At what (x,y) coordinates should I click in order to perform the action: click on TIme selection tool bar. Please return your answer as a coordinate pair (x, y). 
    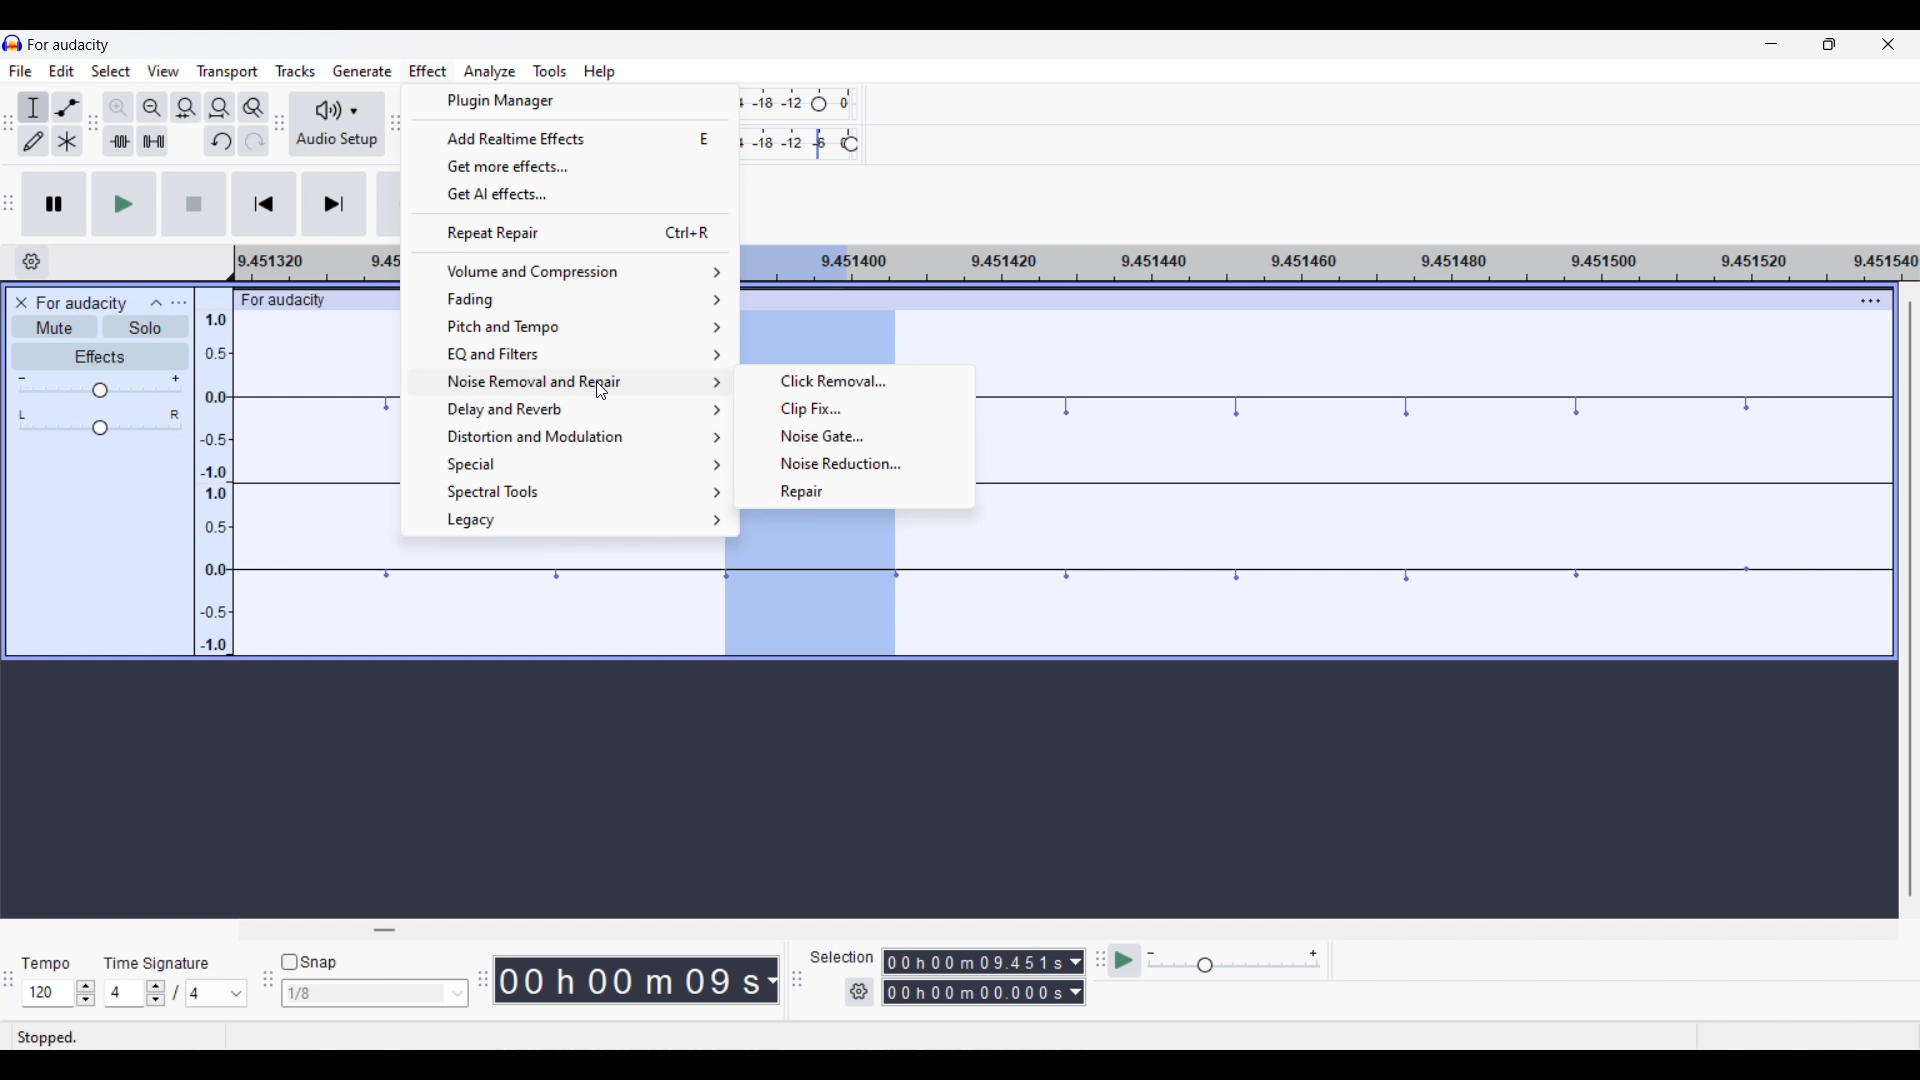
    Looking at the image, I should click on (12, 991).